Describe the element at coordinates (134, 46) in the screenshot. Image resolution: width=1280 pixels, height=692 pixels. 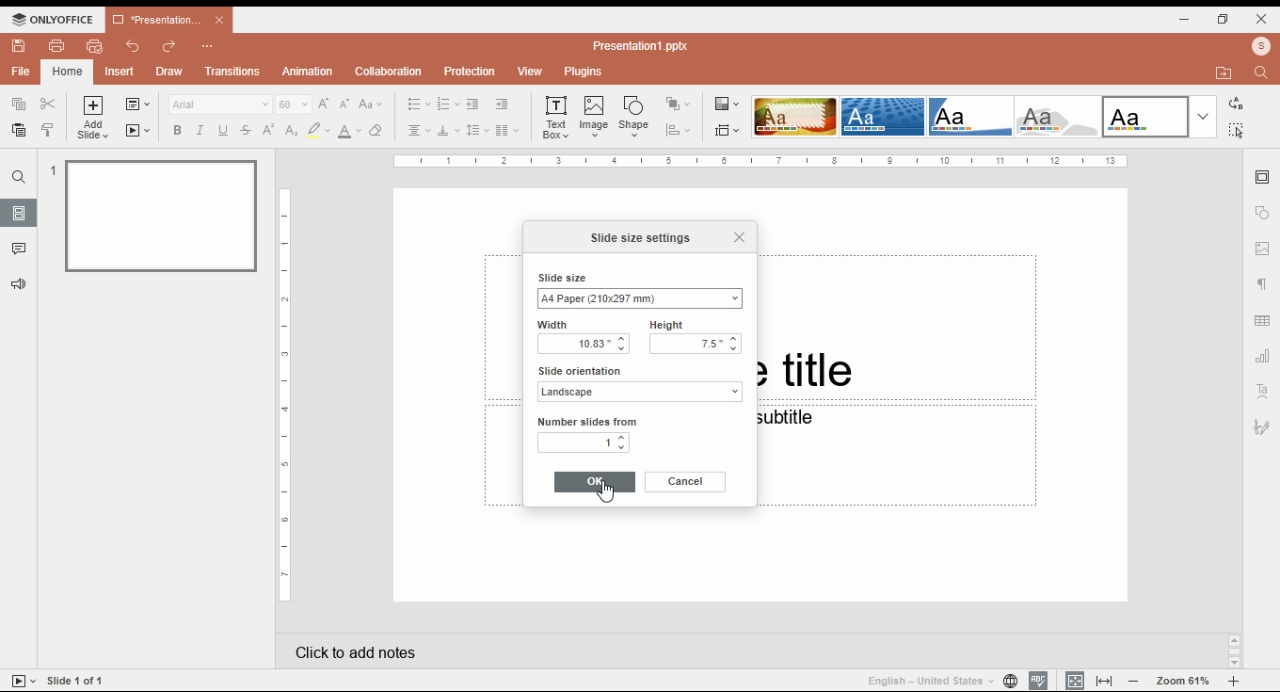
I see `undo` at that location.